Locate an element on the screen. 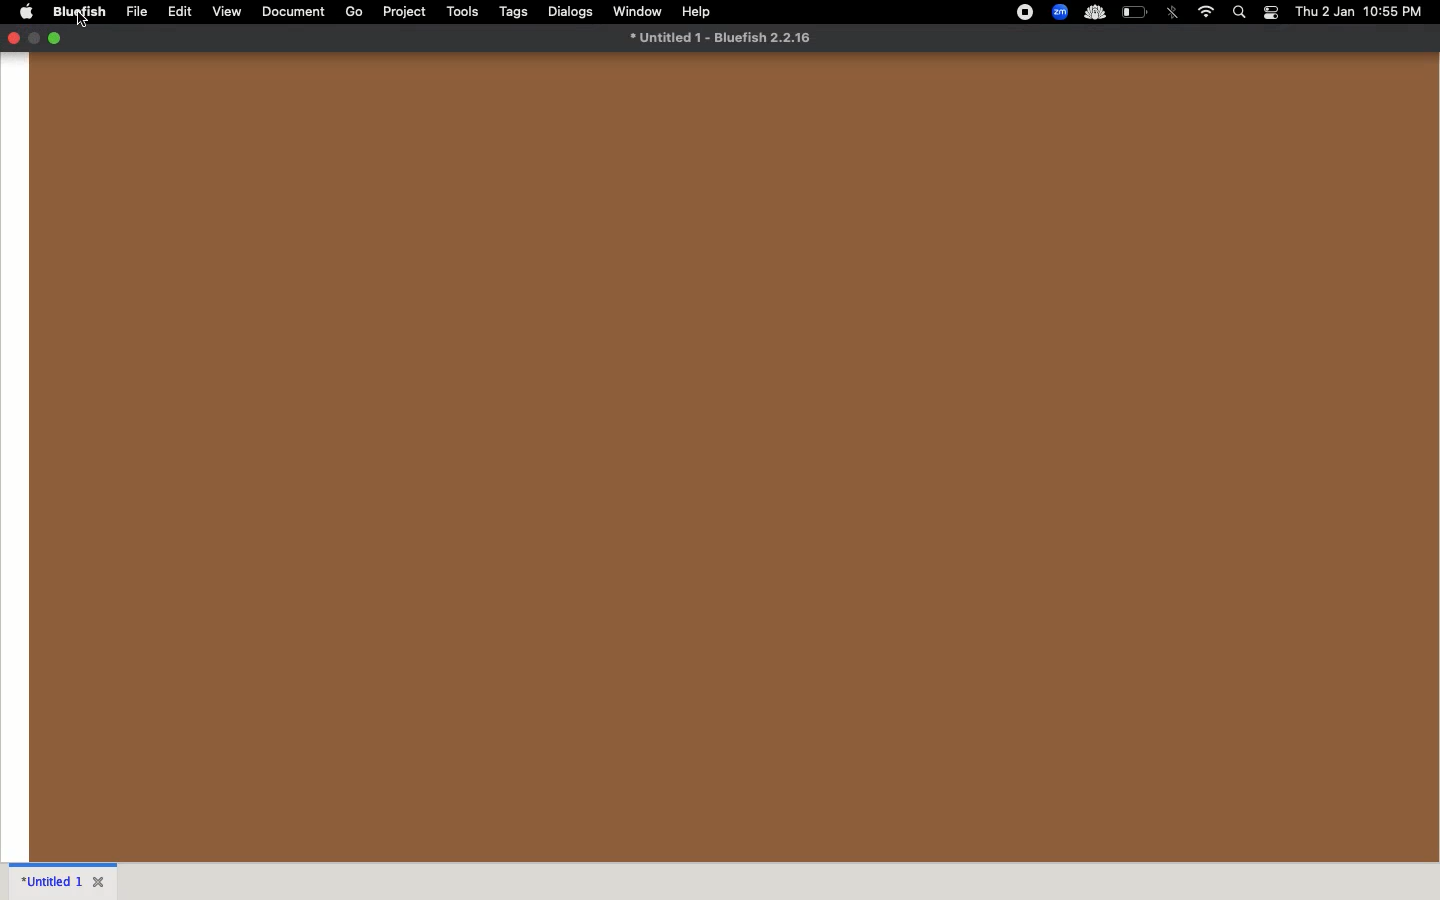 The height and width of the screenshot is (900, 1440). close is located at coordinates (13, 37).